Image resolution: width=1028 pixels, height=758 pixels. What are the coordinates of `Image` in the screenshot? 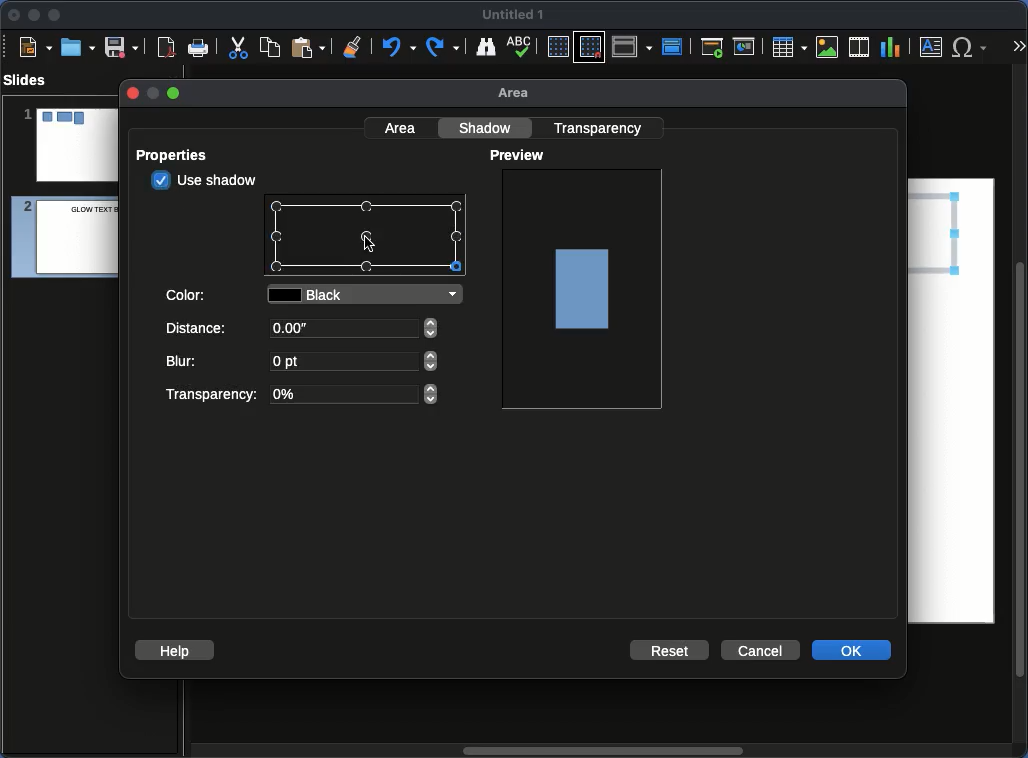 It's located at (584, 287).